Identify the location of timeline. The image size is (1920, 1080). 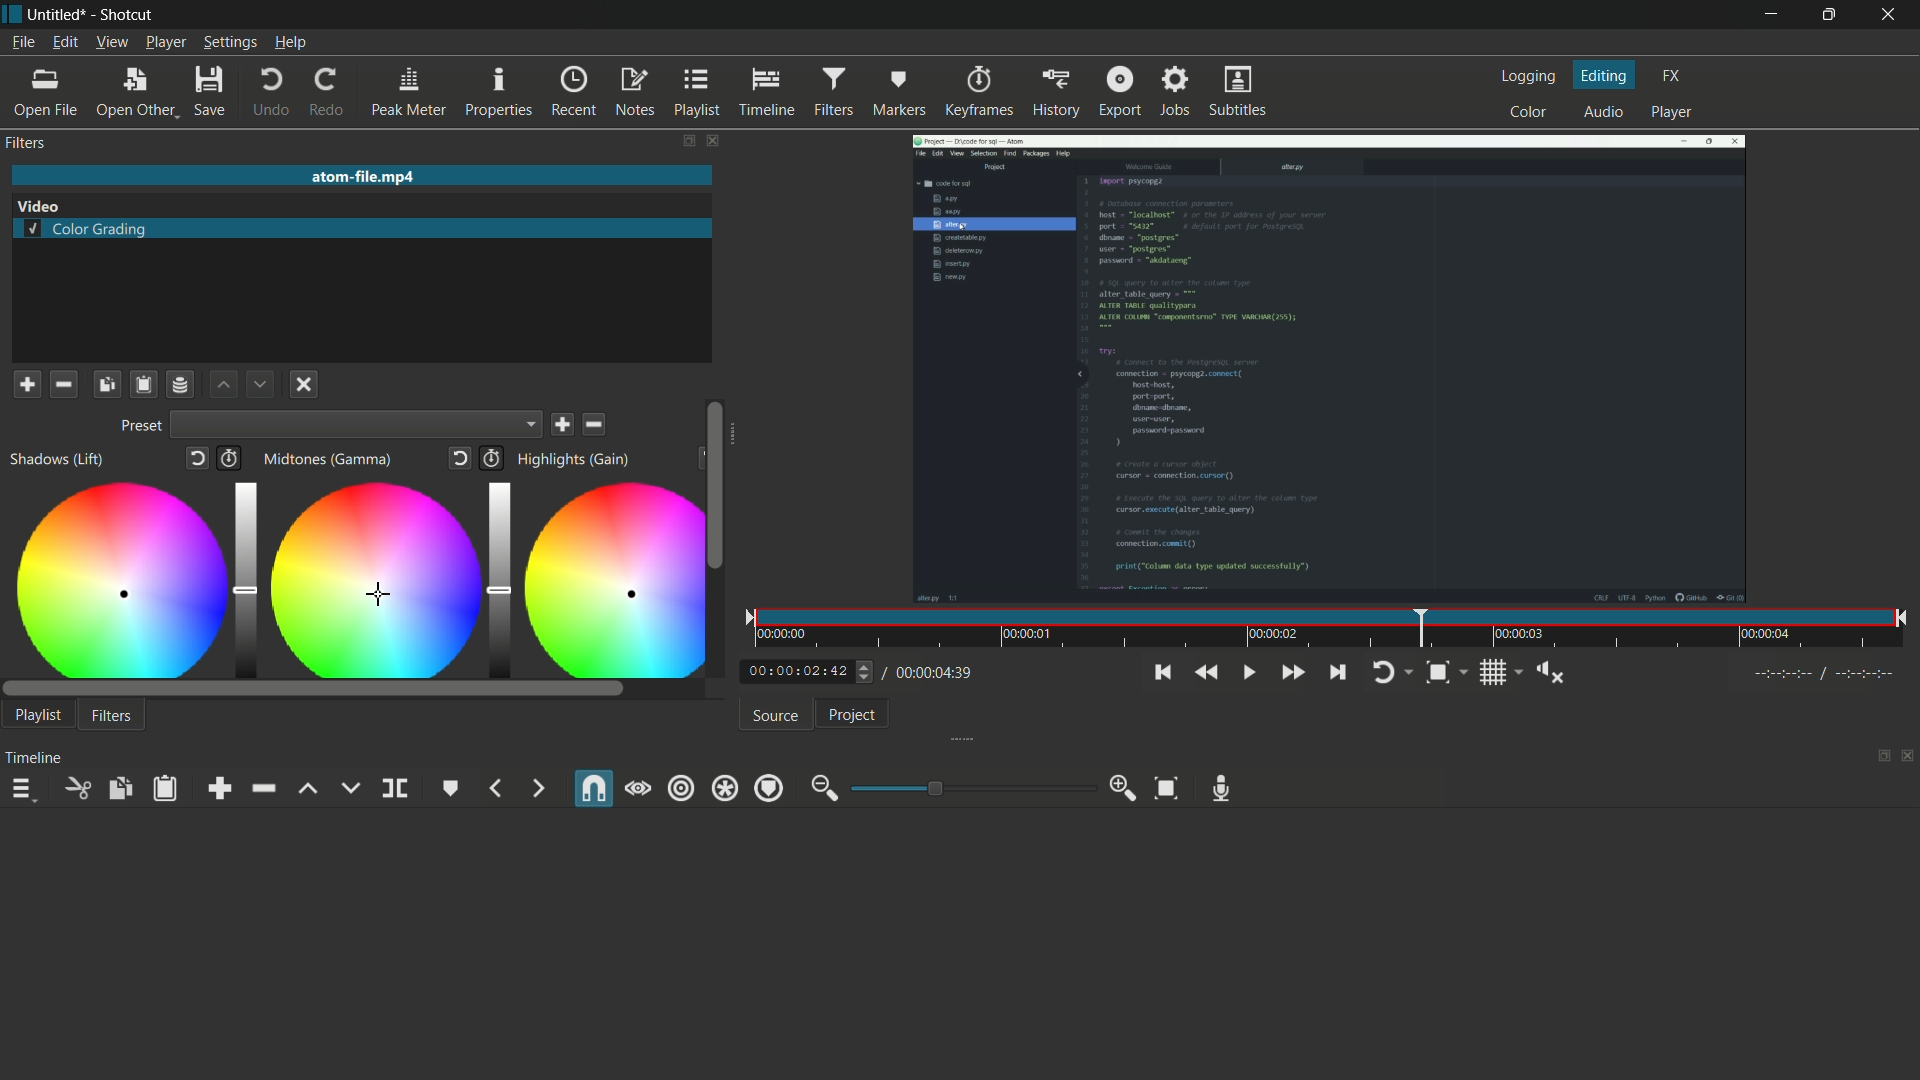
(764, 92).